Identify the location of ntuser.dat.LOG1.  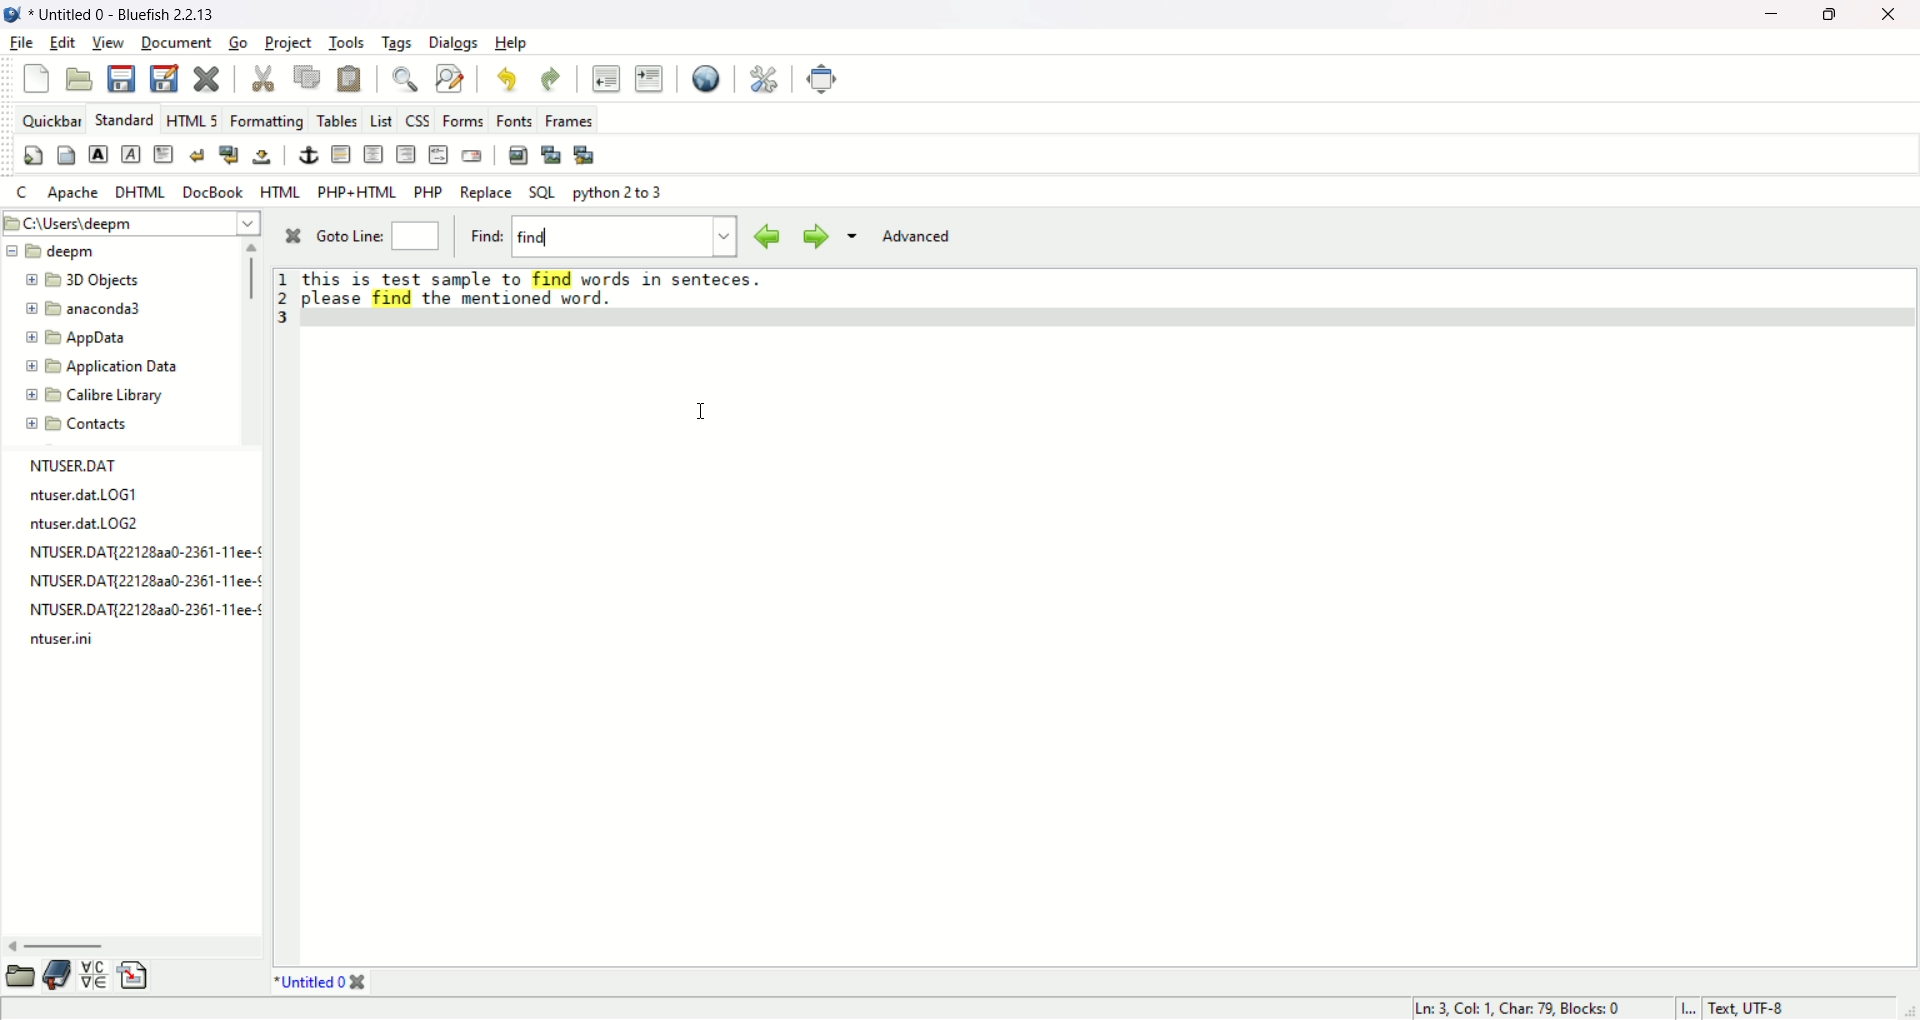
(80, 494).